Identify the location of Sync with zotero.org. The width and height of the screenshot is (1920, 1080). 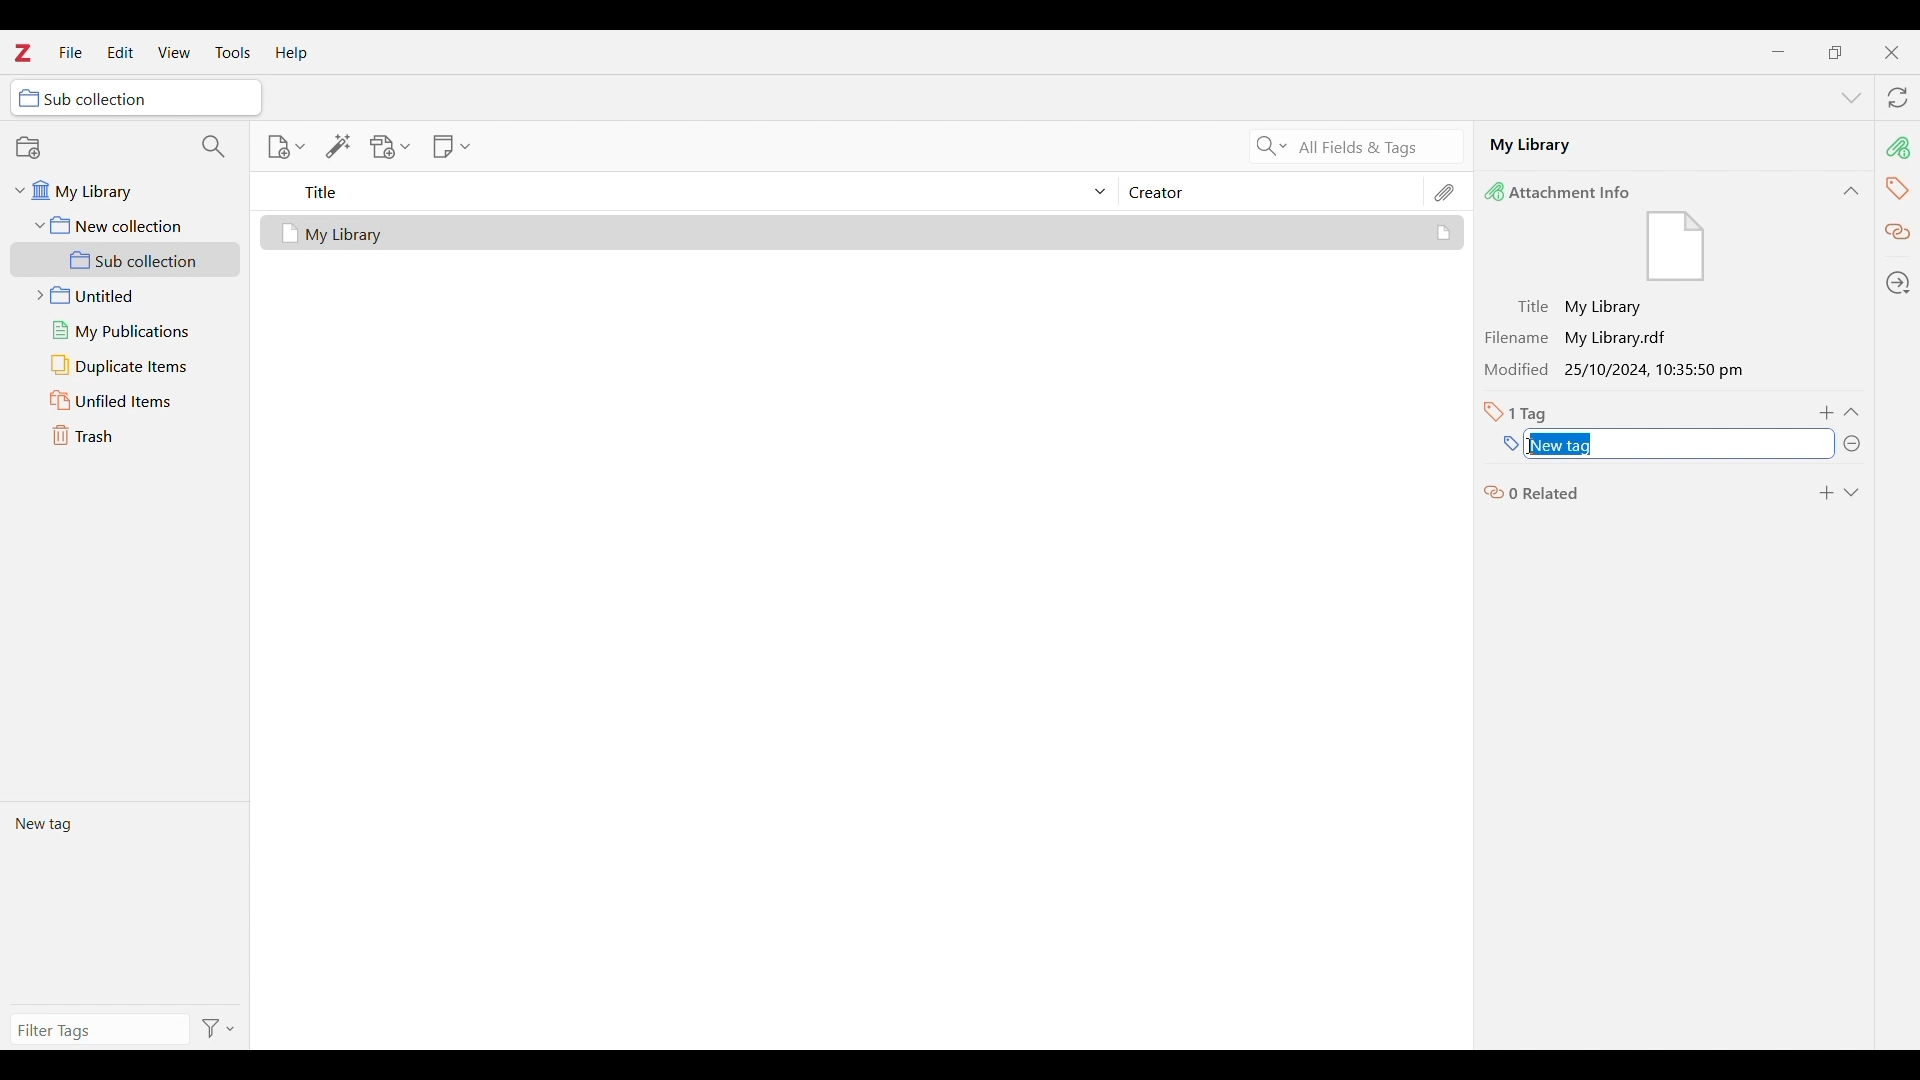
(1898, 97).